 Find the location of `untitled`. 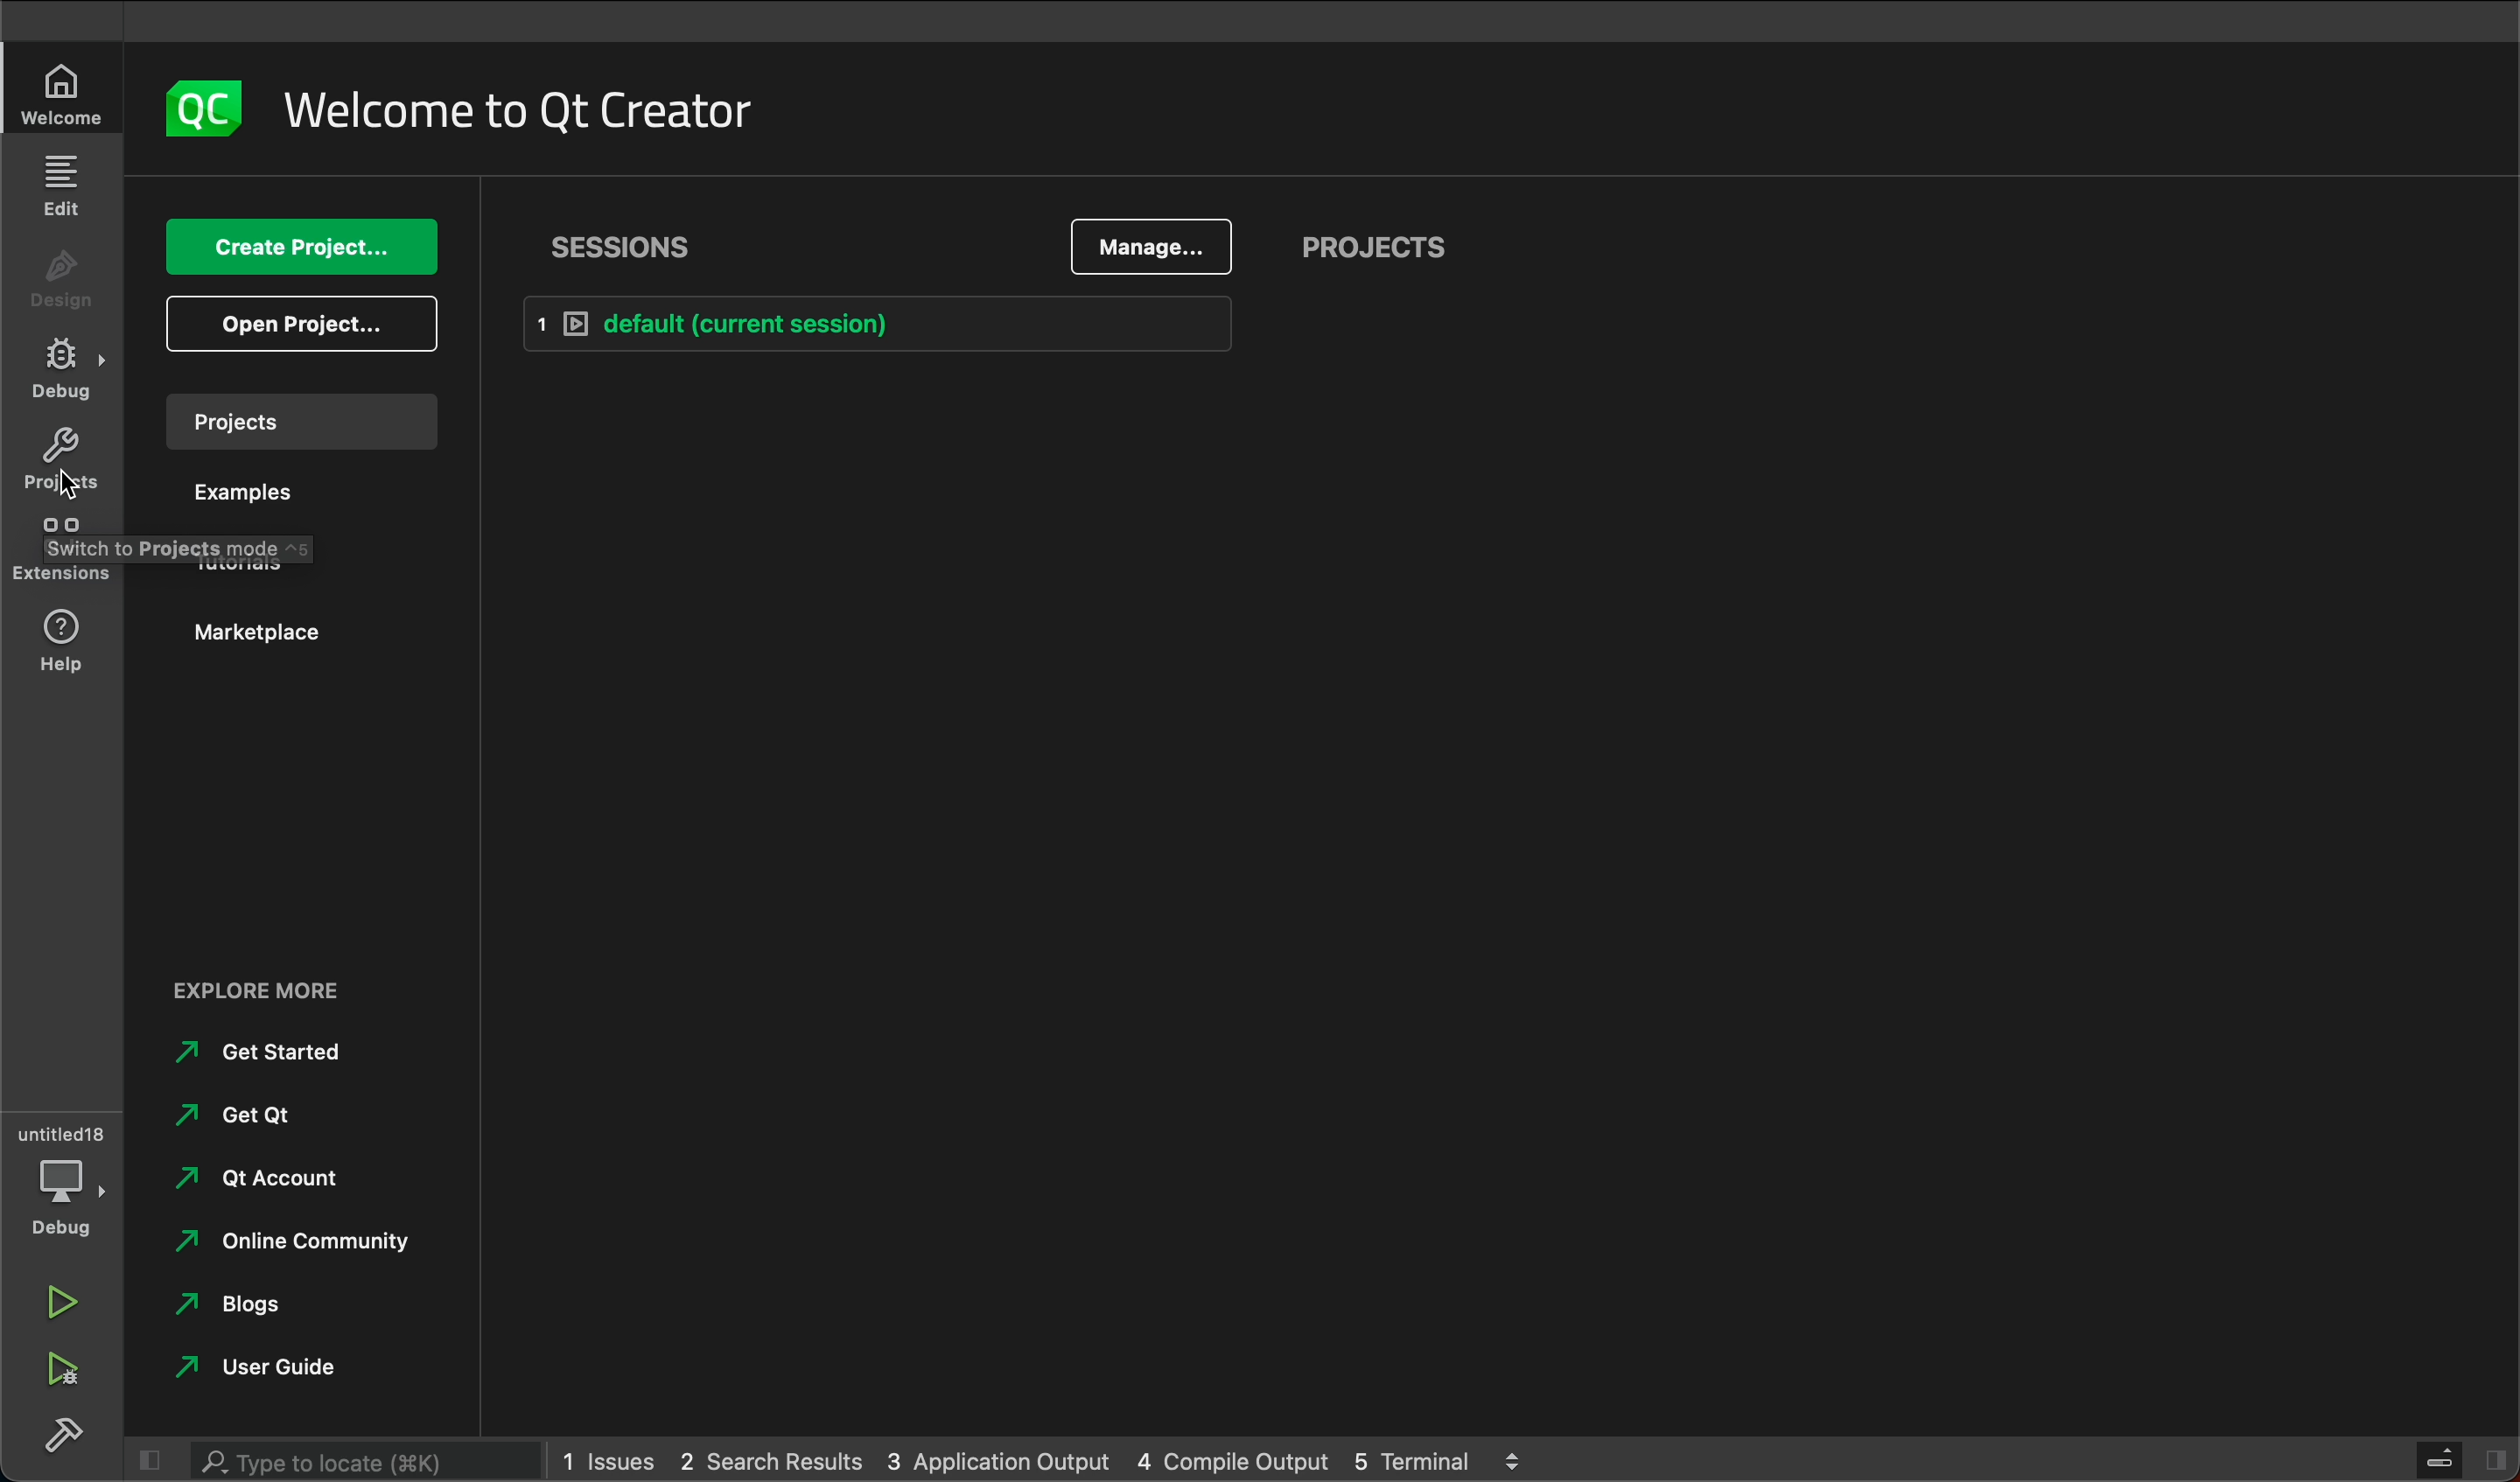

untitled is located at coordinates (56, 1131).